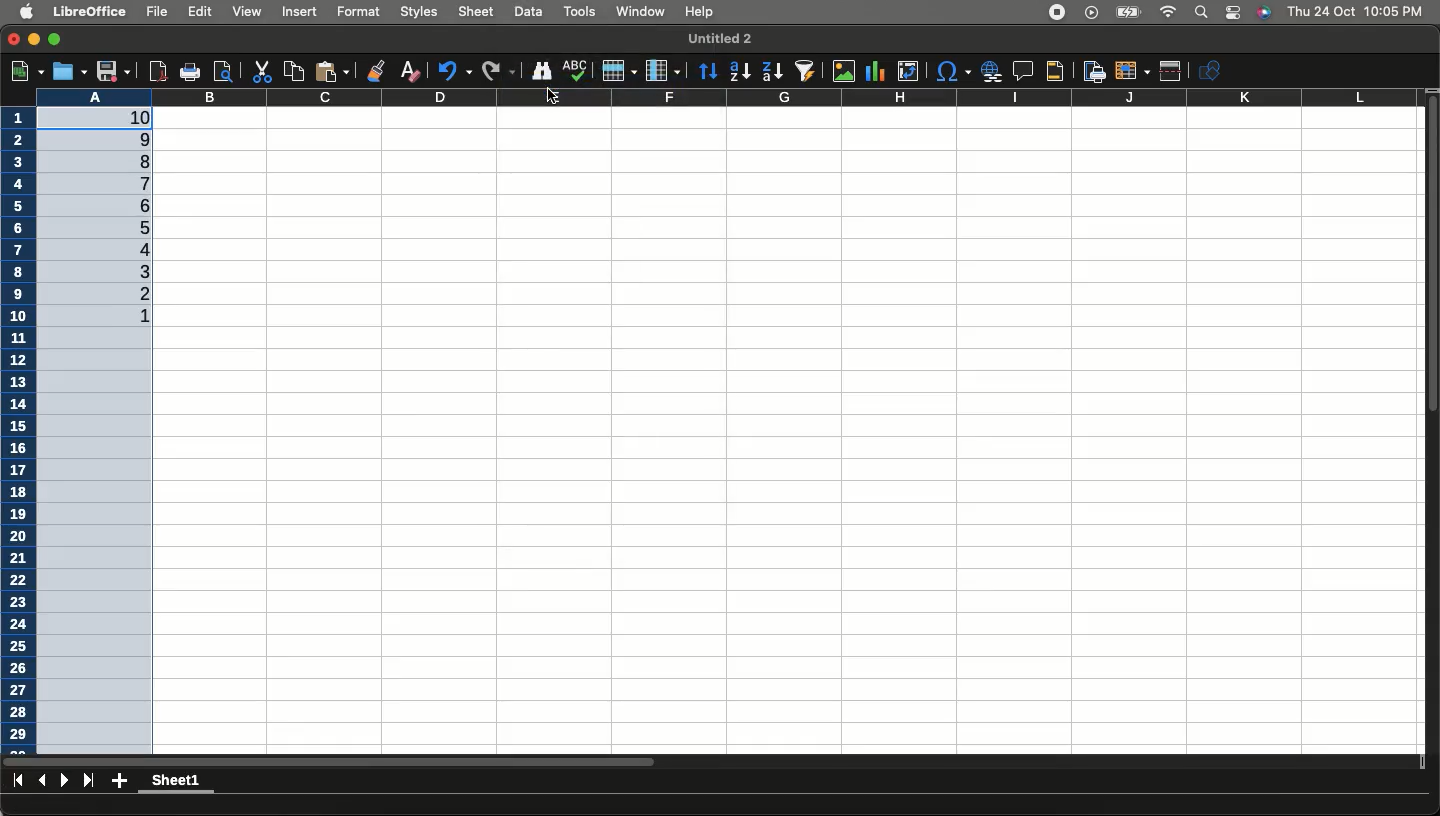 The image size is (1440, 816). Describe the element at coordinates (21, 438) in the screenshot. I see `Row` at that location.